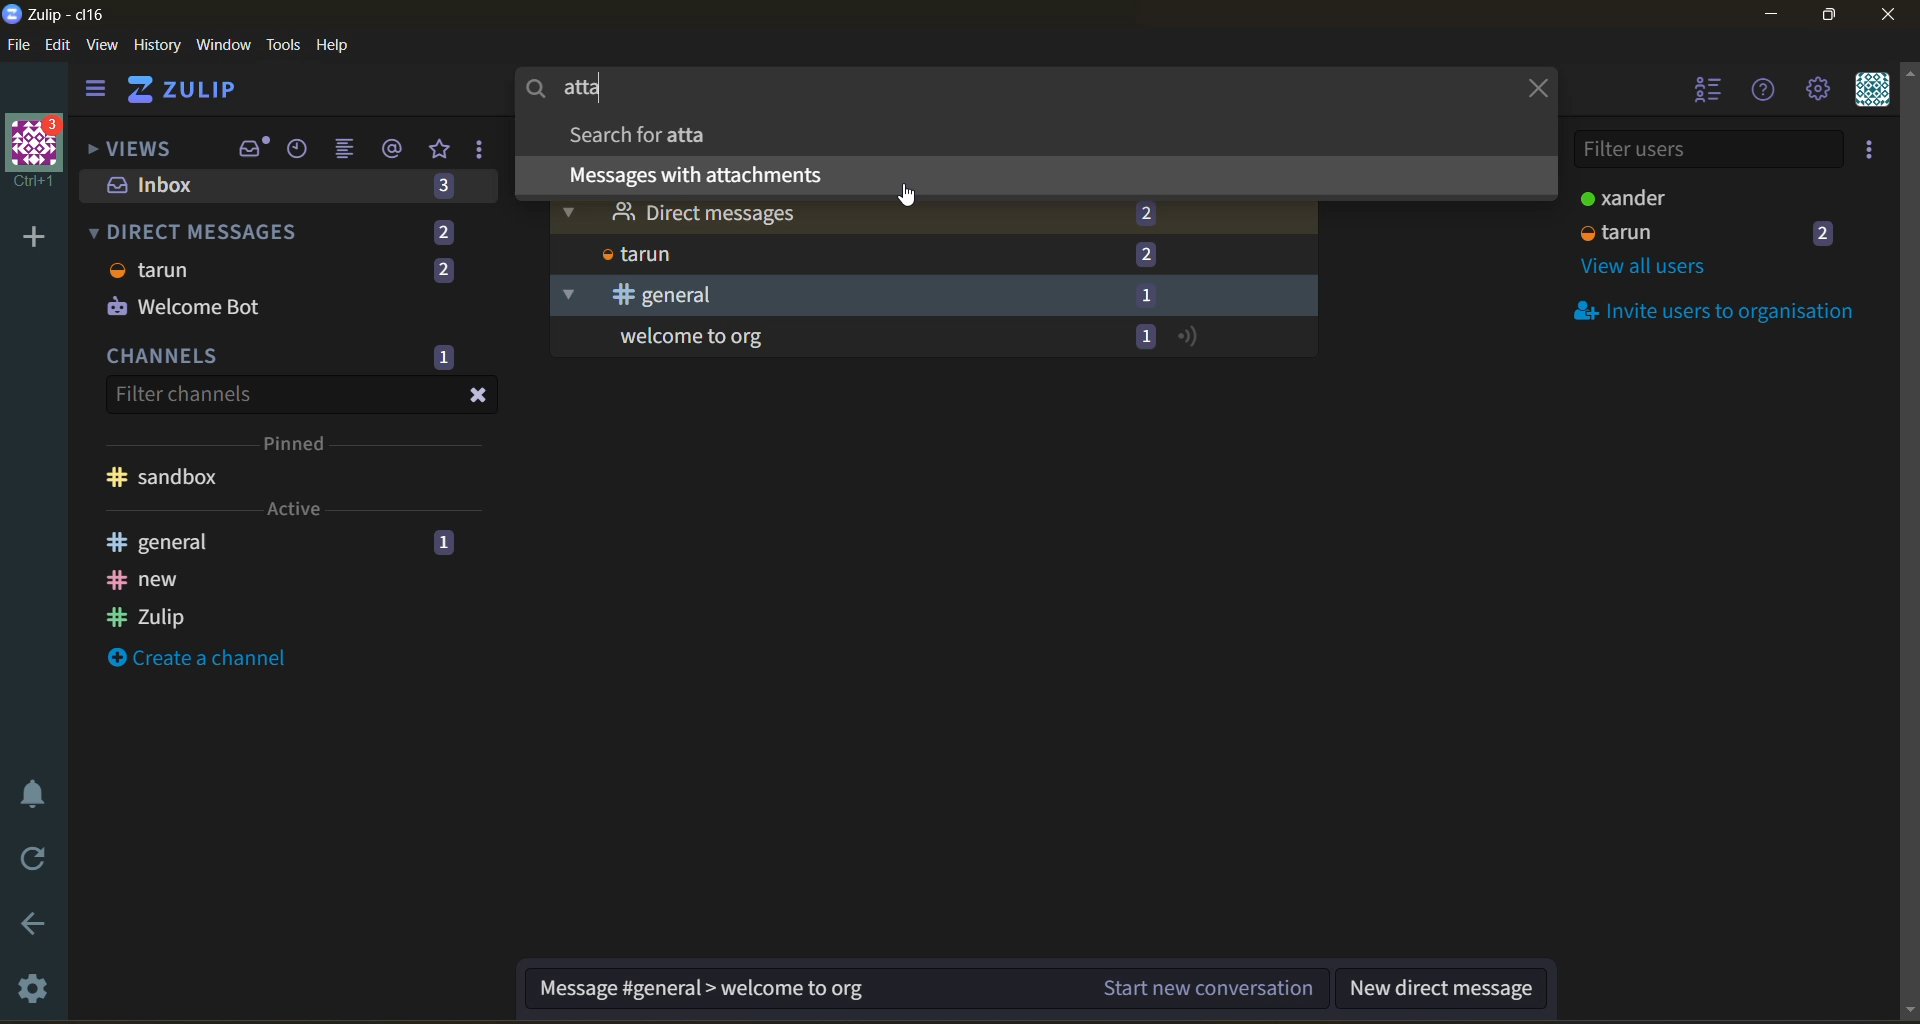  Describe the element at coordinates (1619, 197) in the screenshot. I see `xander` at that location.